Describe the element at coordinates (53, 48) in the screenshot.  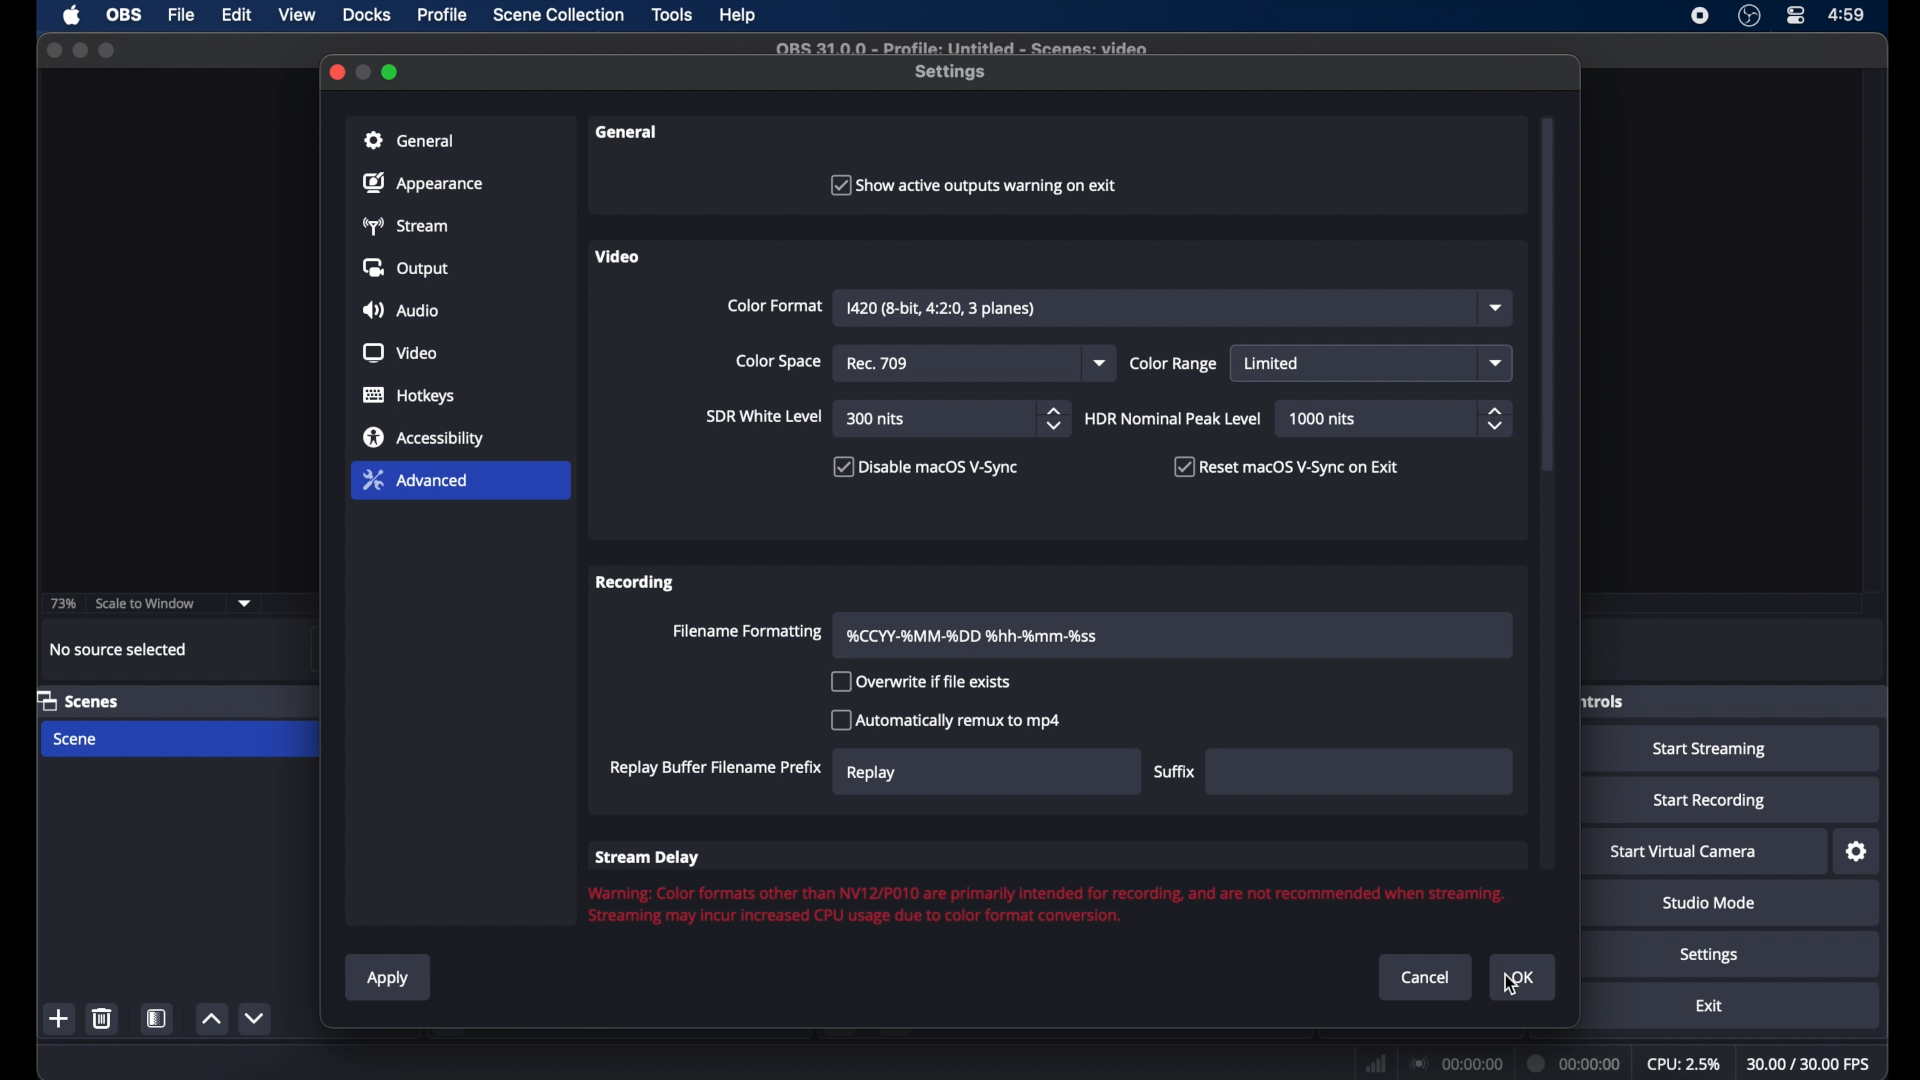
I see `close` at that location.